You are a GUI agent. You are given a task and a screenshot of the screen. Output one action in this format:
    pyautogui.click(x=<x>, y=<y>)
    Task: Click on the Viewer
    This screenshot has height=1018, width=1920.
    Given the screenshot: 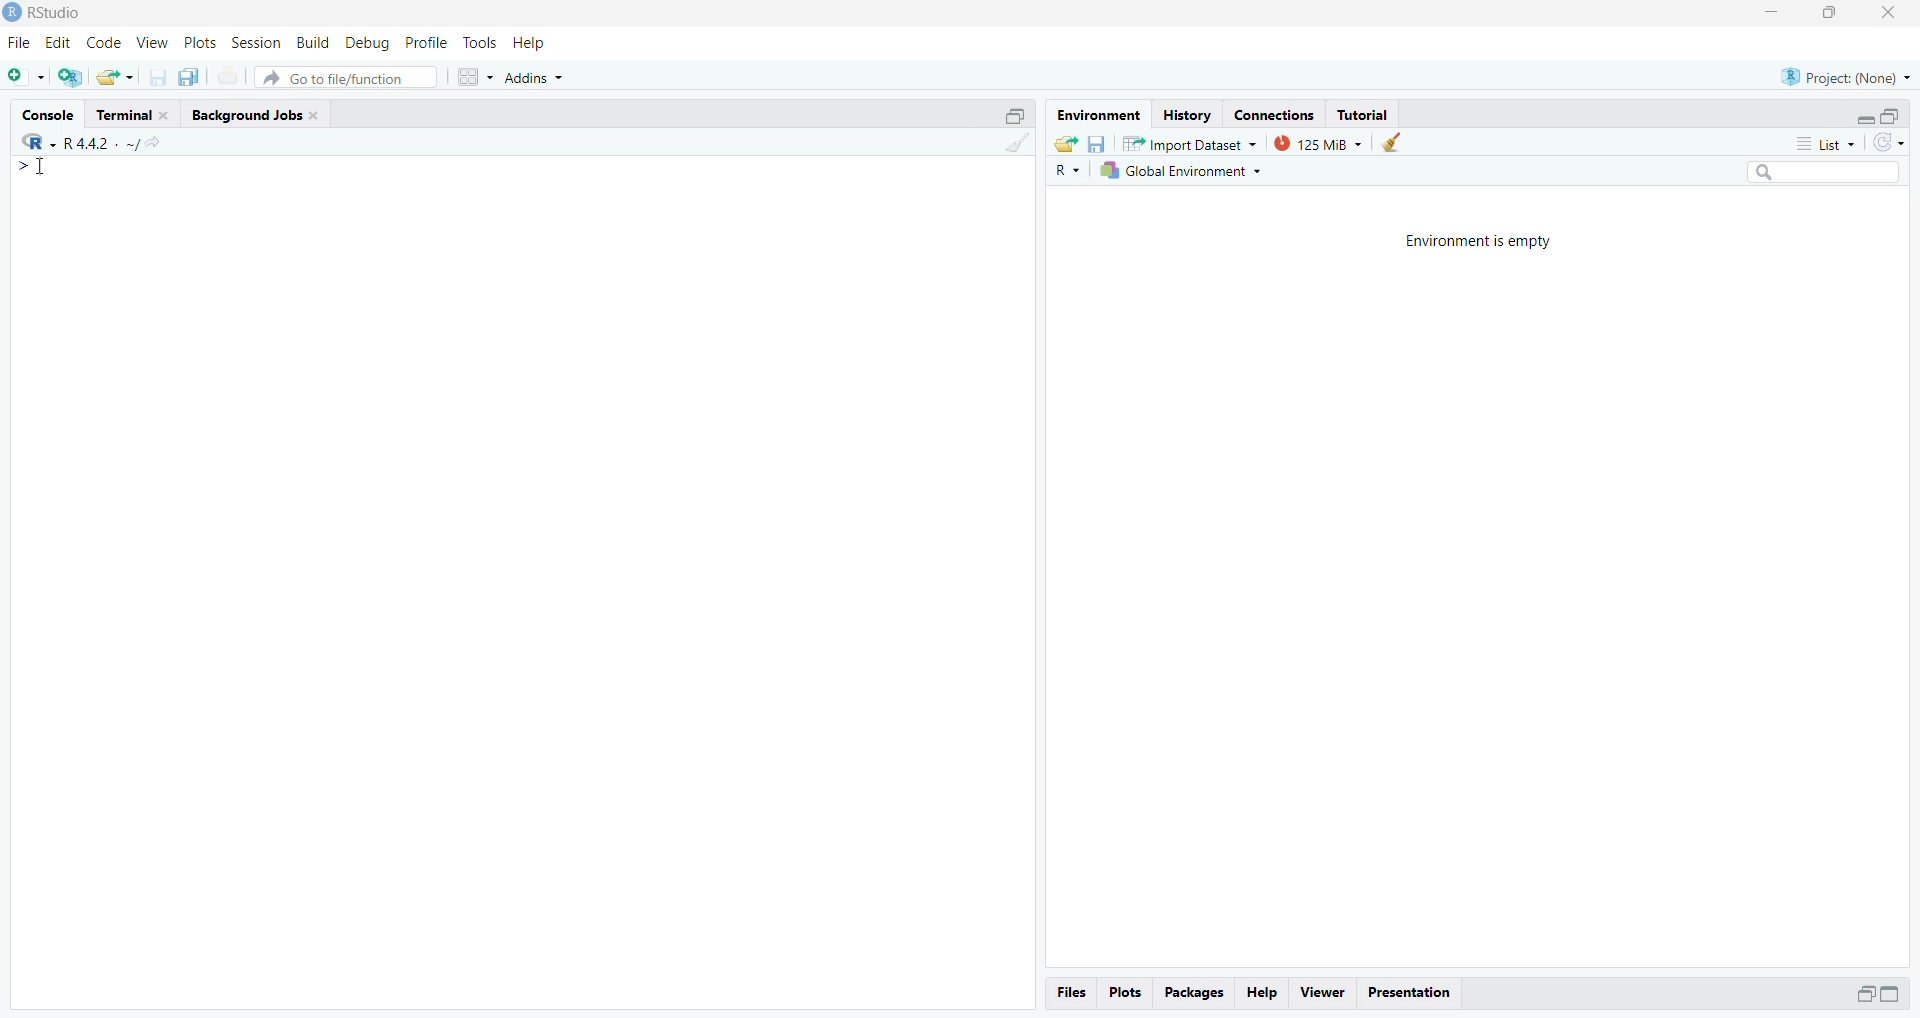 What is the action you would take?
    pyautogui.click(x=1322, y=994)
    